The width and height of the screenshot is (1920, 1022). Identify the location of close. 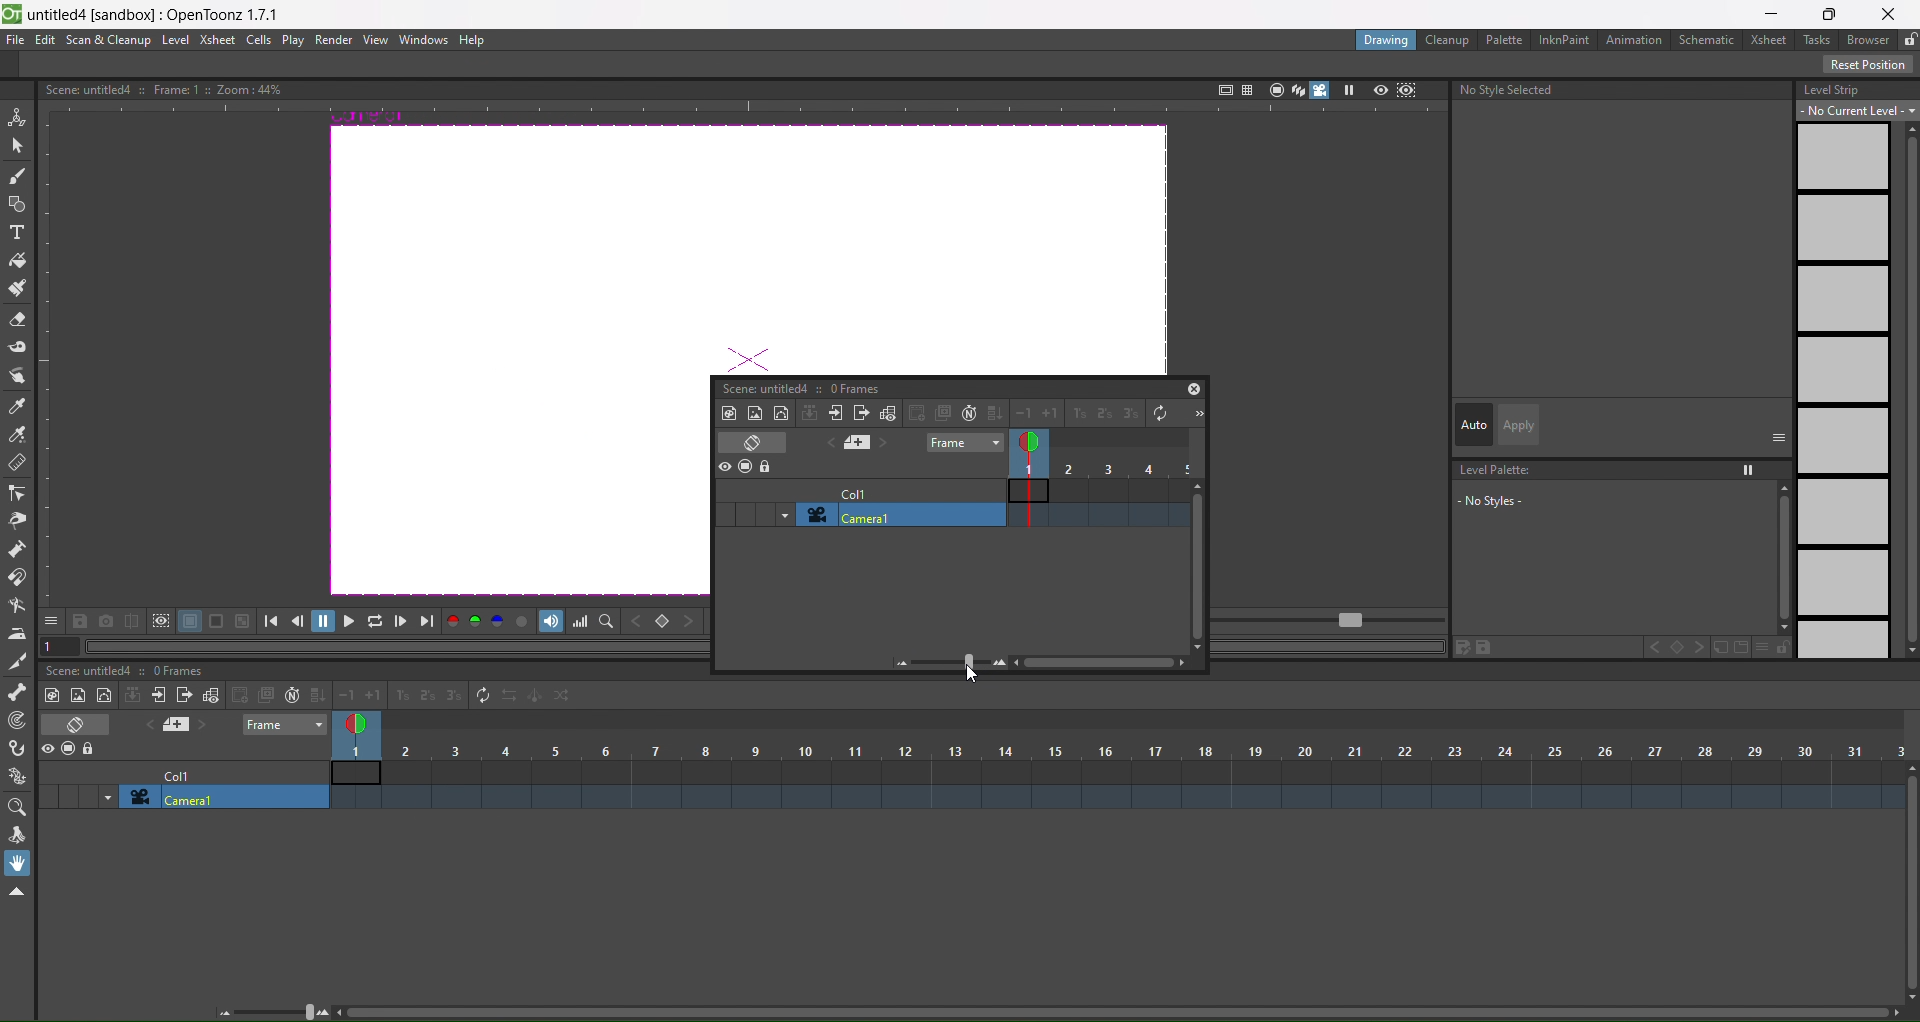
(1895, 11).